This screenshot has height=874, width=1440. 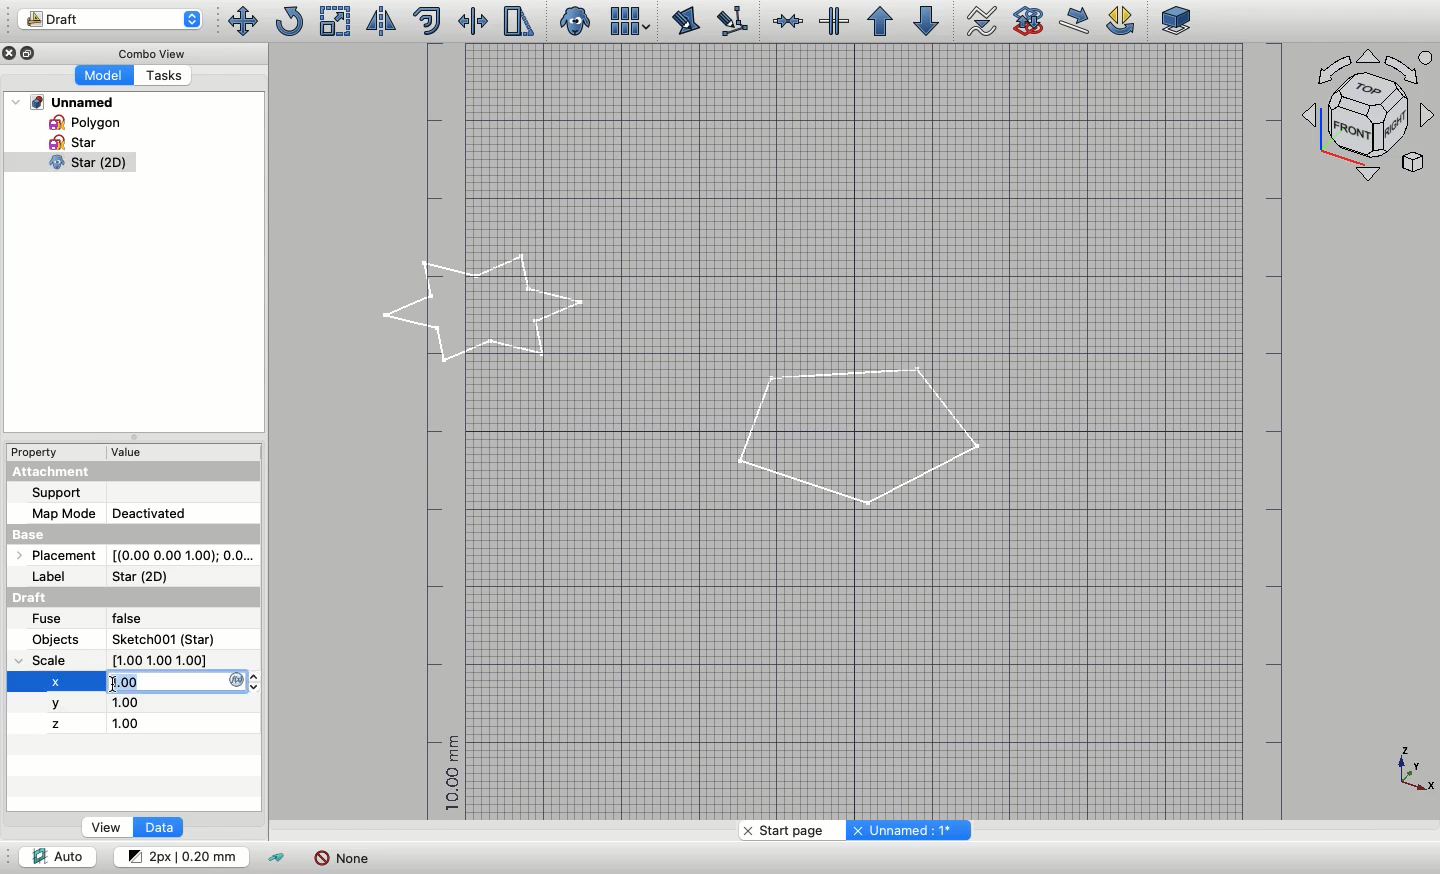 I want to click on Rotate, so click(x=288, y=21).